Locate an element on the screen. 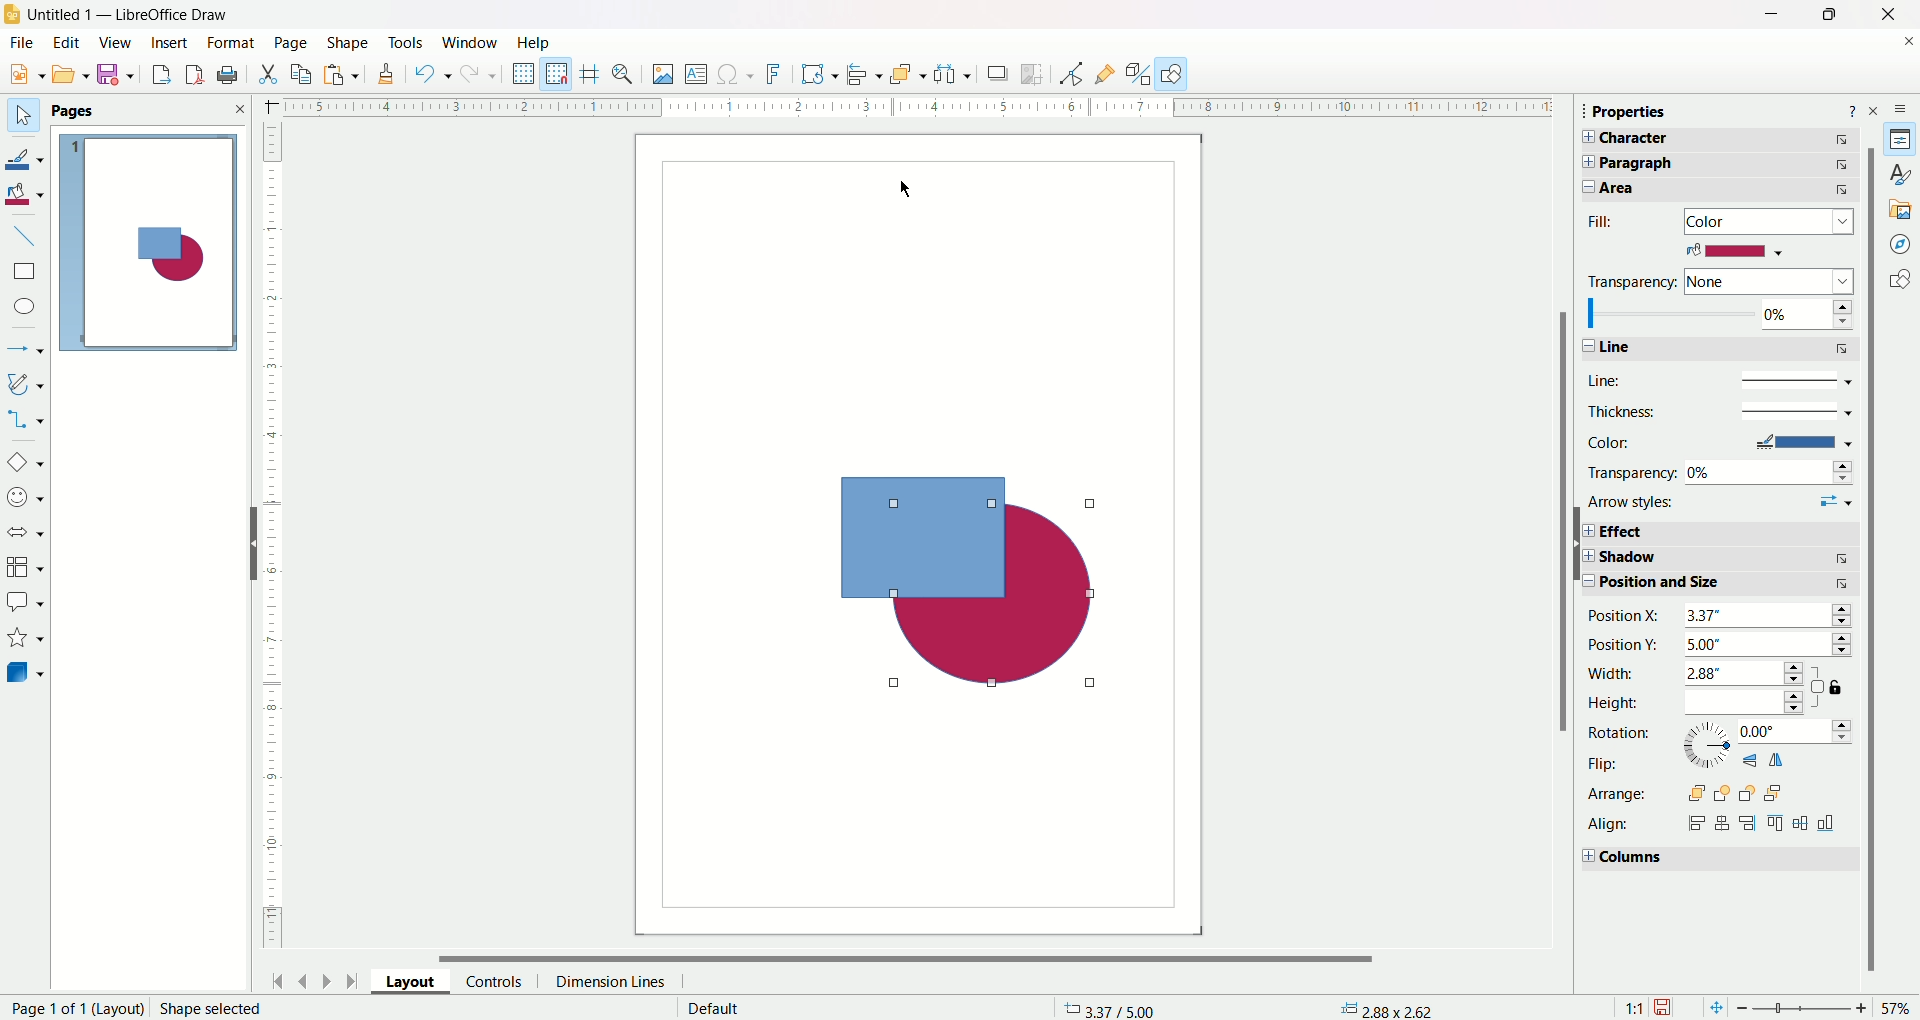  character is located at coordinates (1727, 139).